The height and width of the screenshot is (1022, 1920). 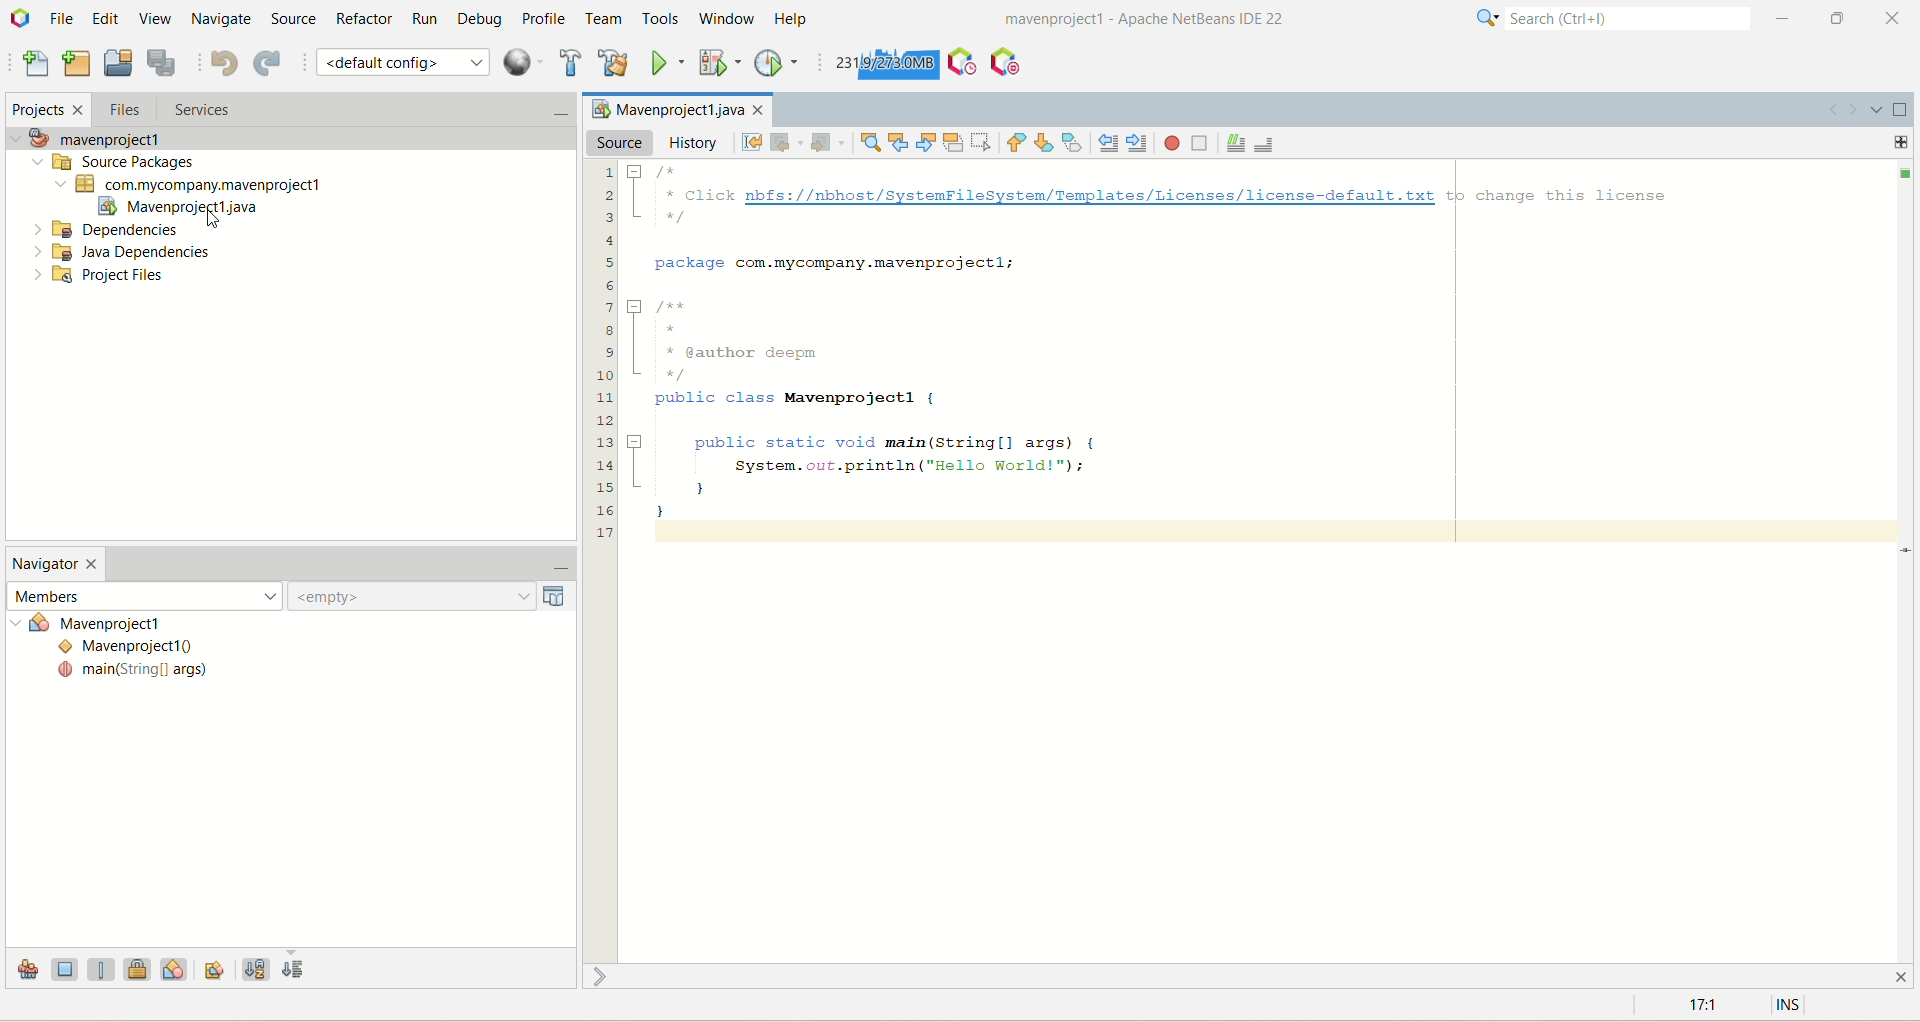 I want to click on dependencies, so click(x=105, y=230).